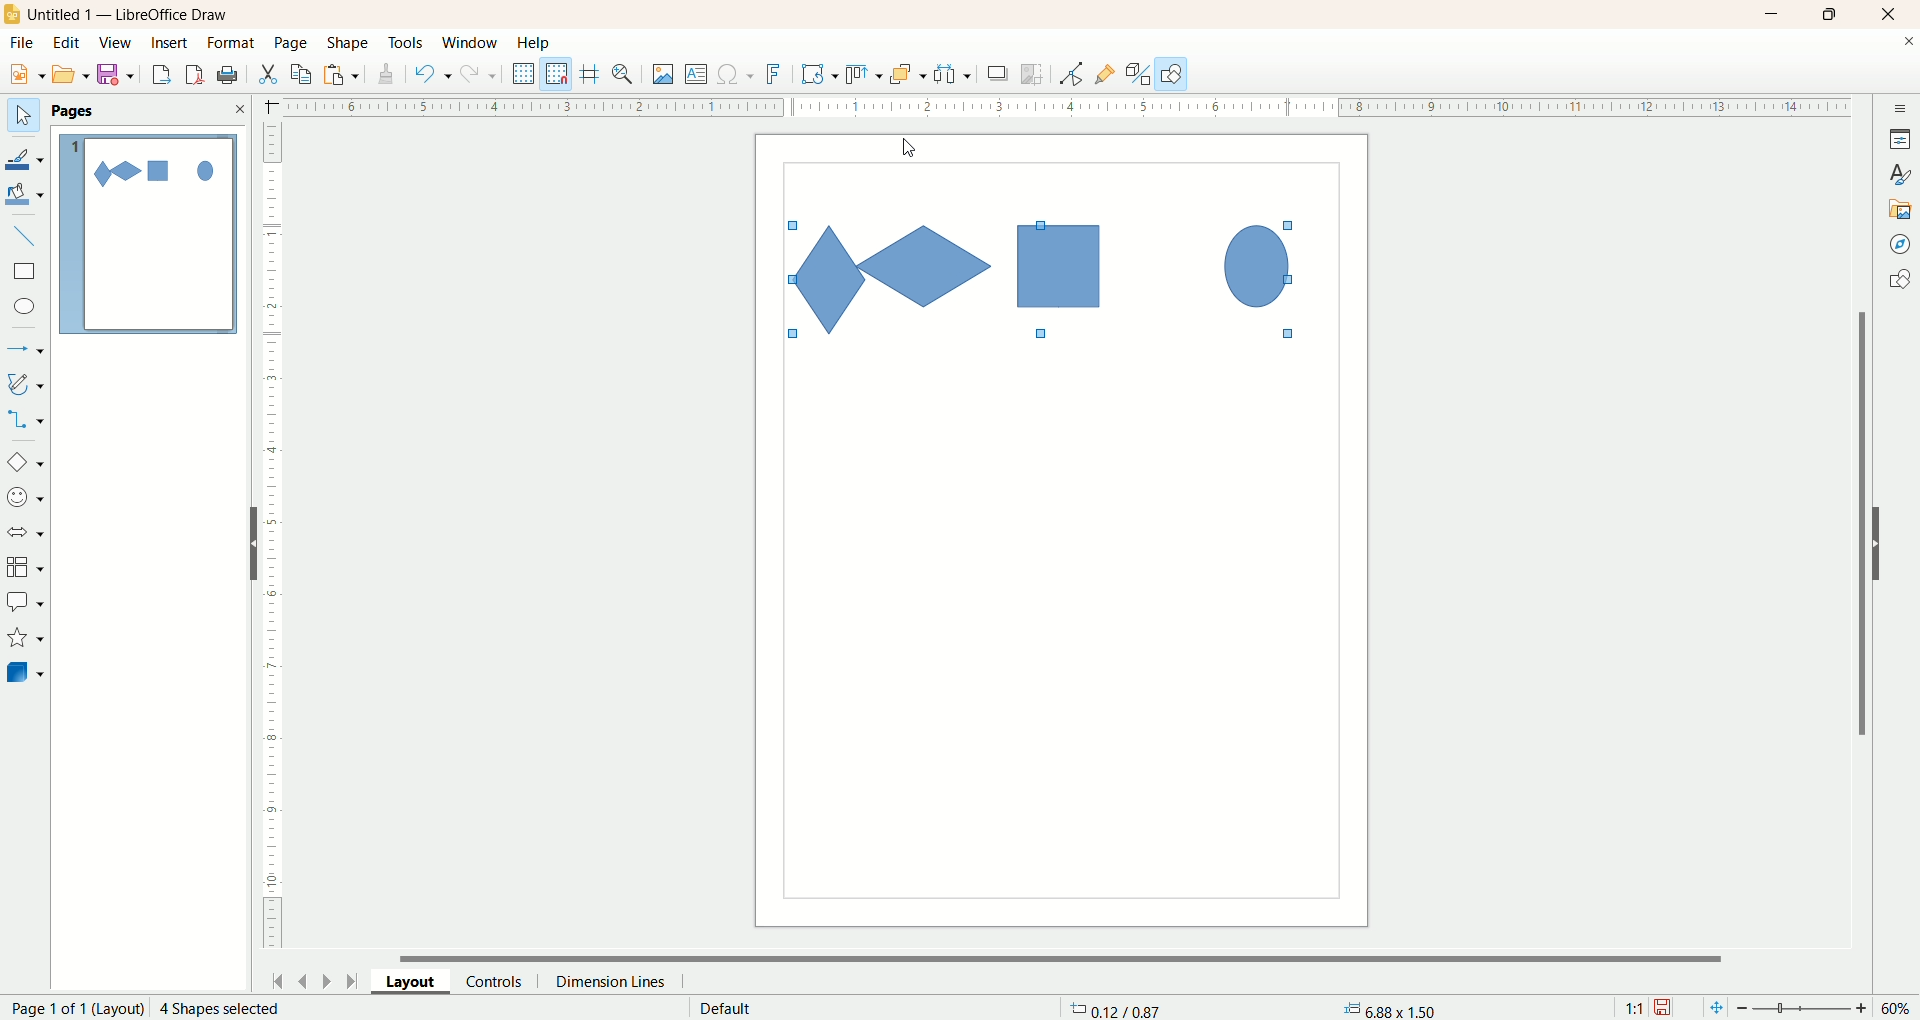 This screenshot has width=1920, height=1020. I want to click on print, so click(197, 74).